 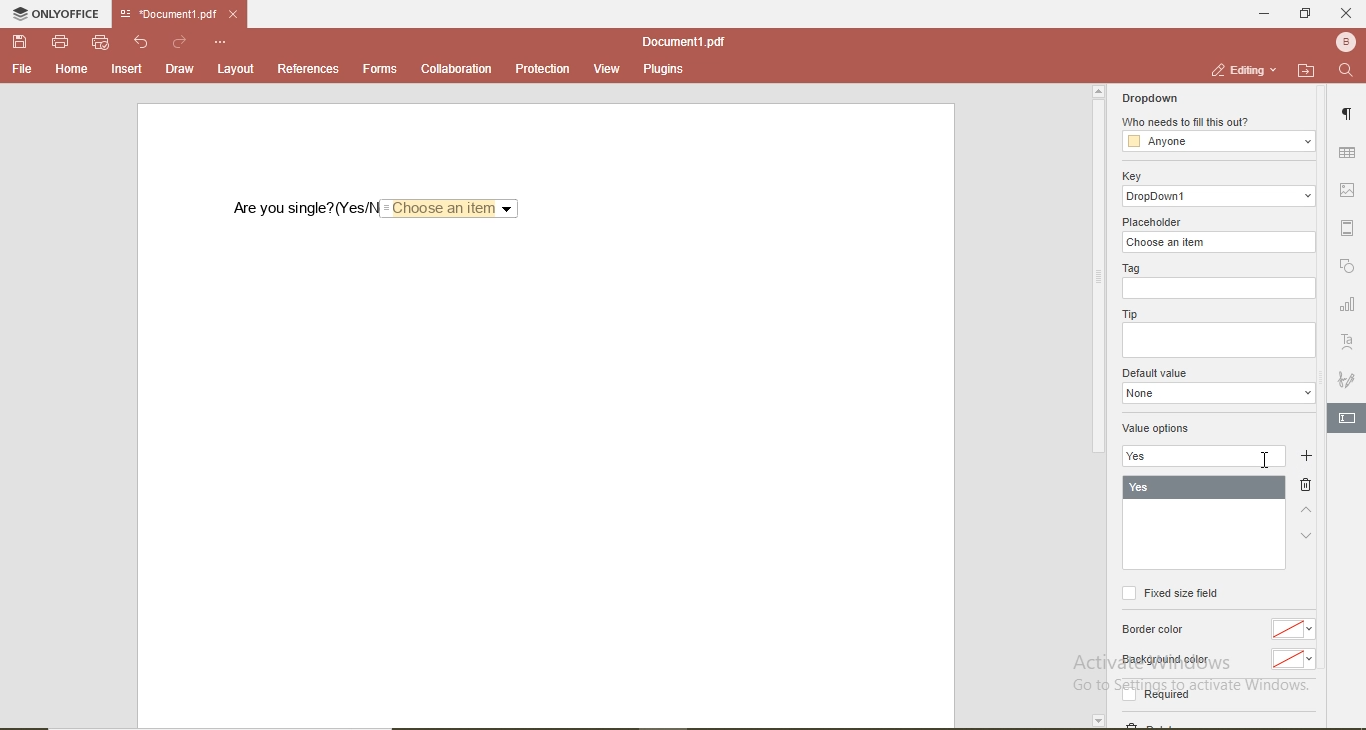 I want to click on yes, so click(x=1203, y=488).